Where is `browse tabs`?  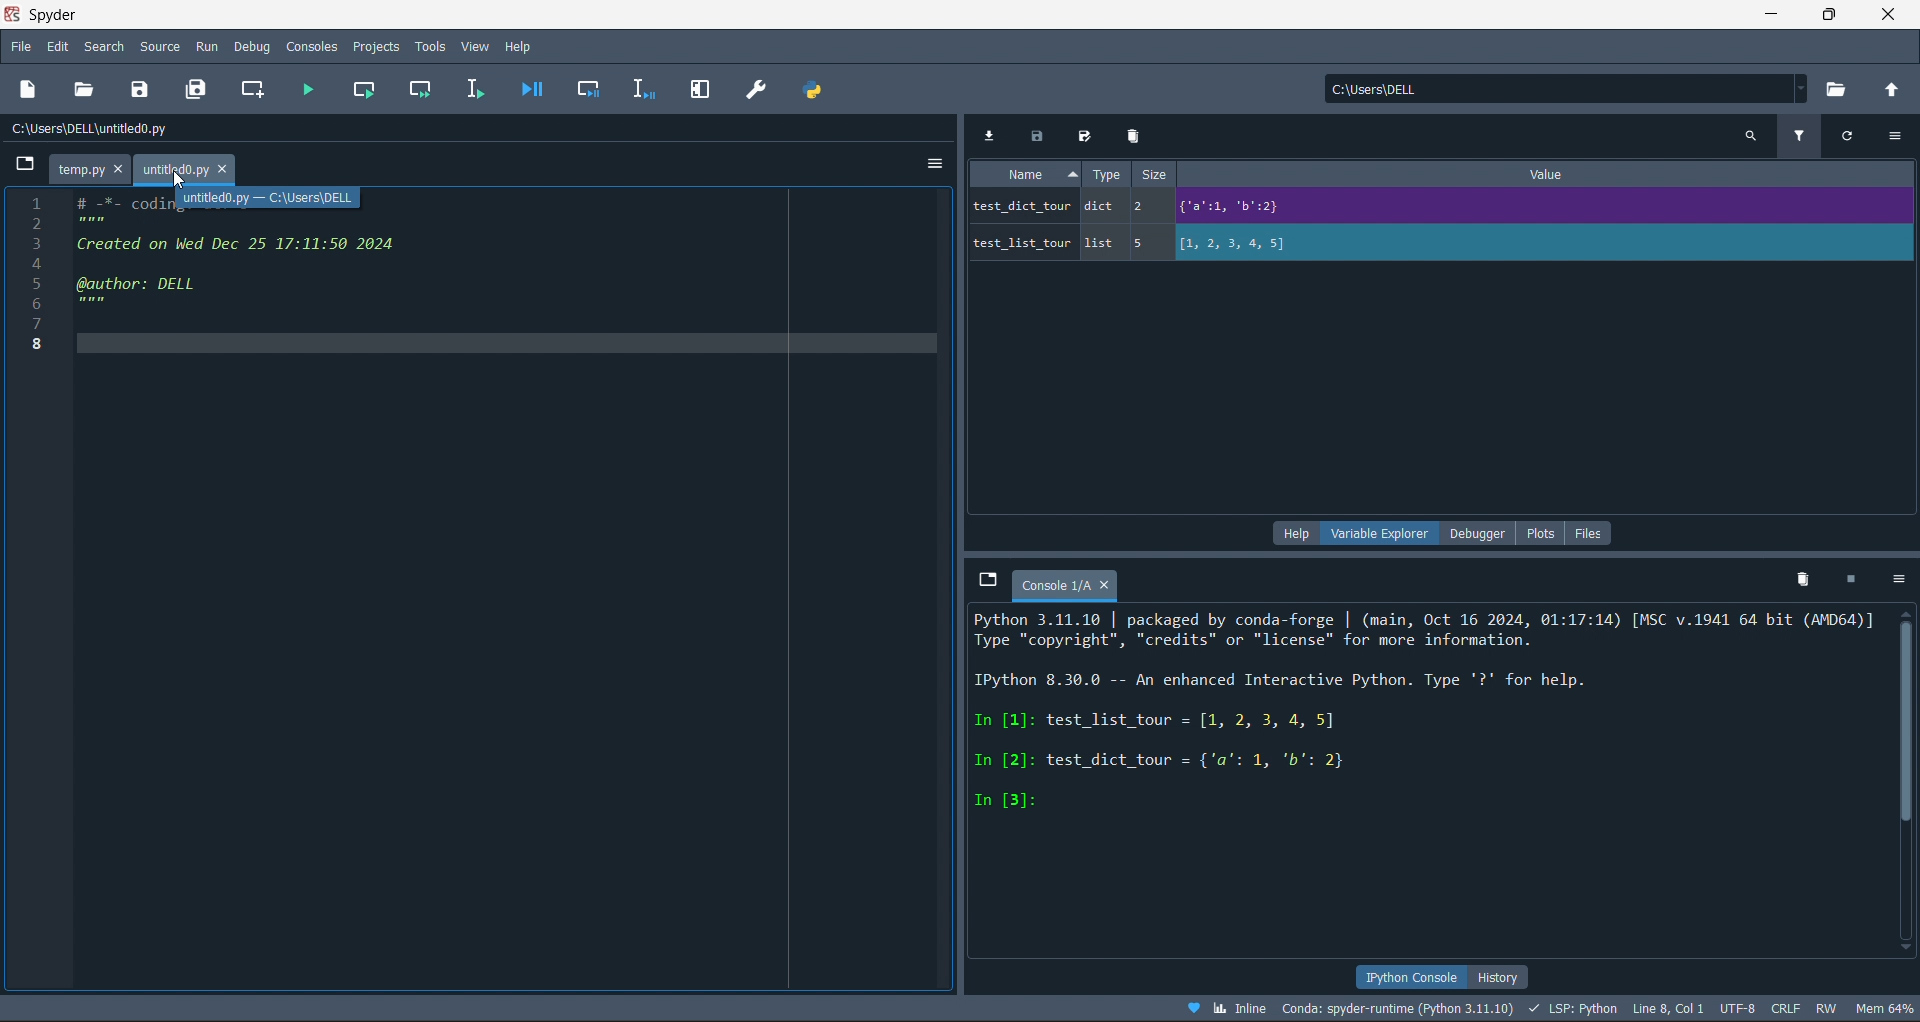 browse tabs is located at coordinates (21, 167).